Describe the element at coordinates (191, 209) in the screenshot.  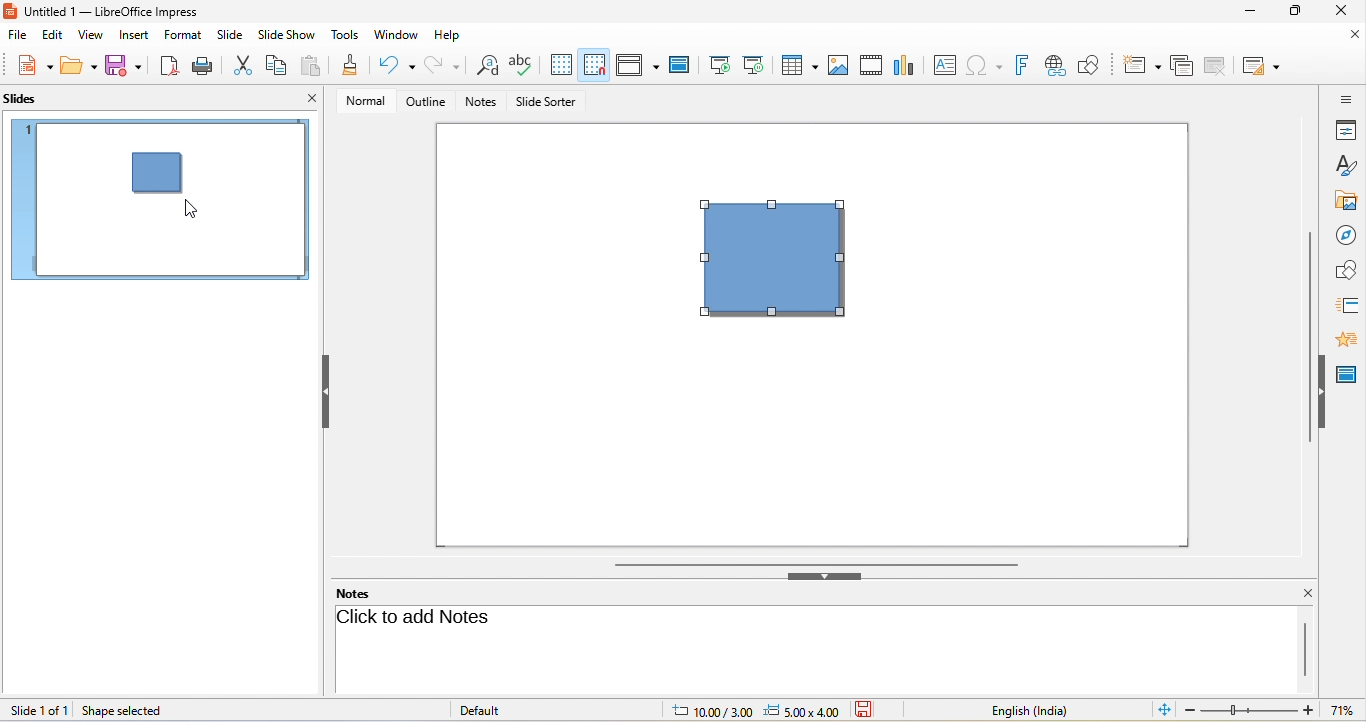
I see `cursor movement` at that location.